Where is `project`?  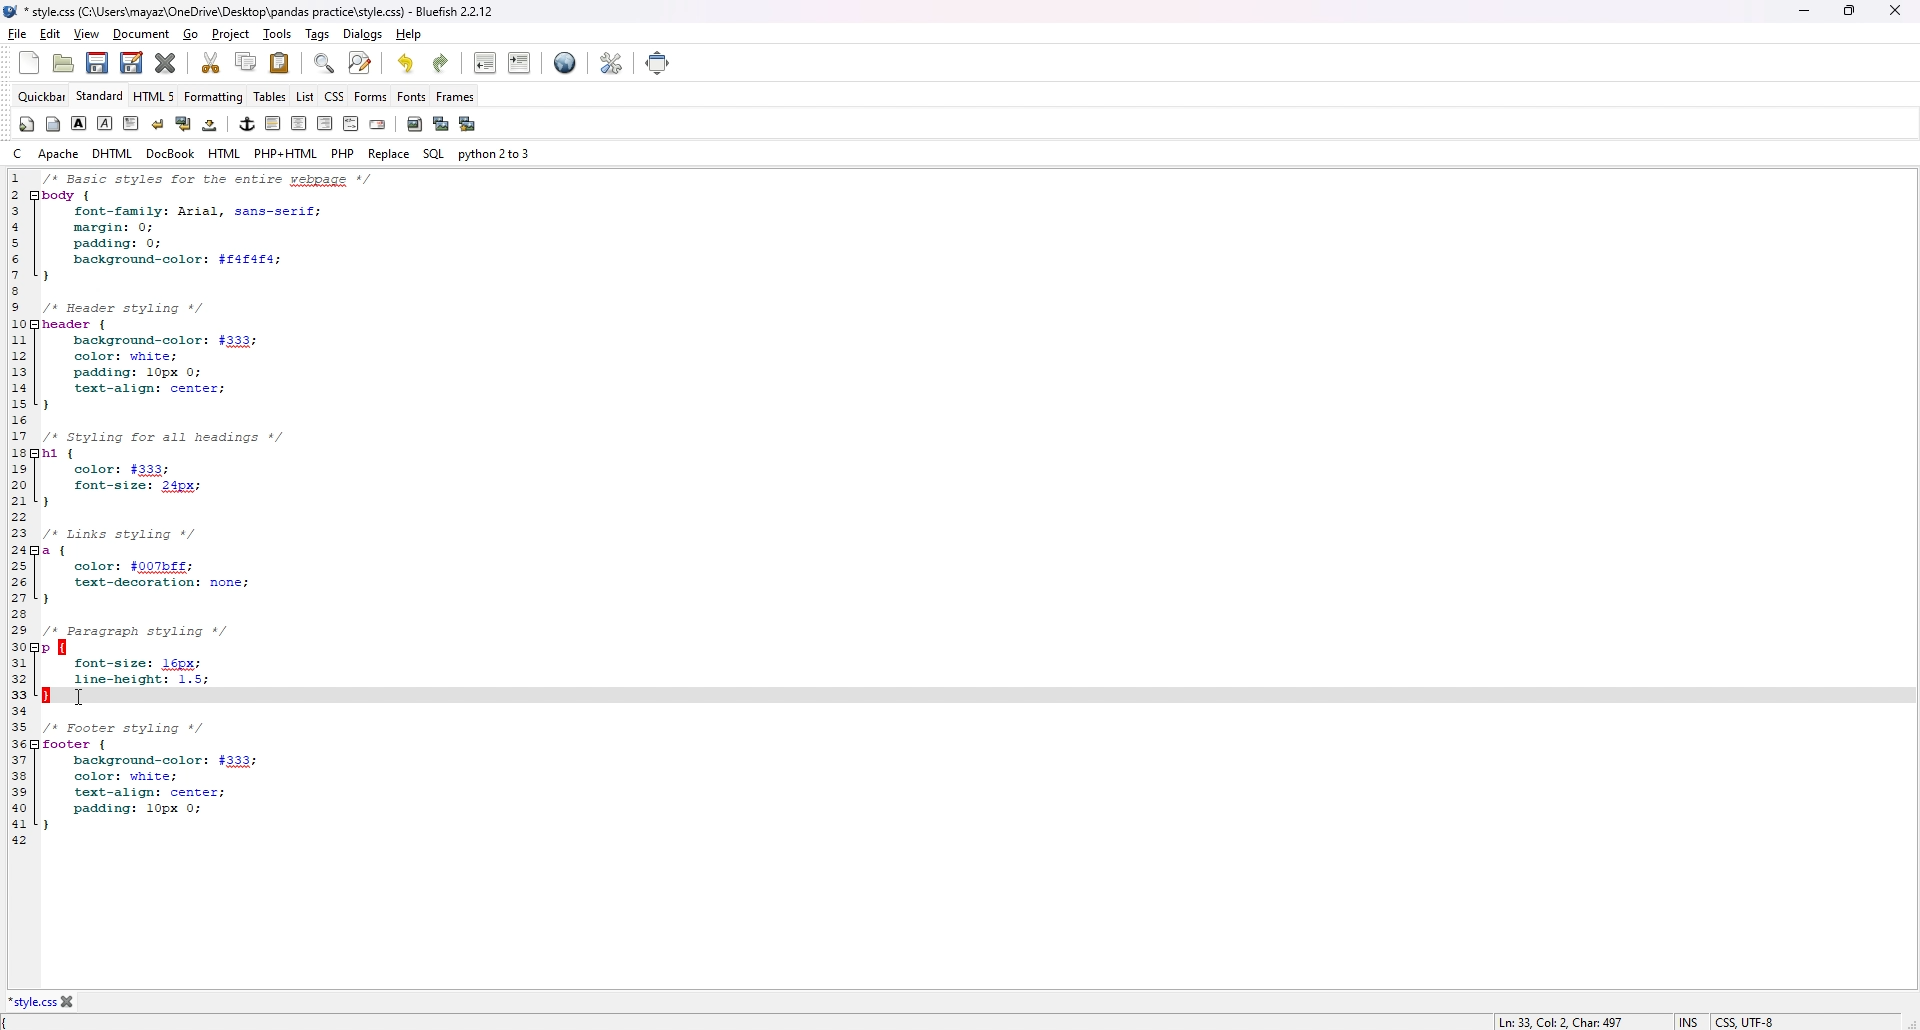
project is located at coordinates (231, 34).